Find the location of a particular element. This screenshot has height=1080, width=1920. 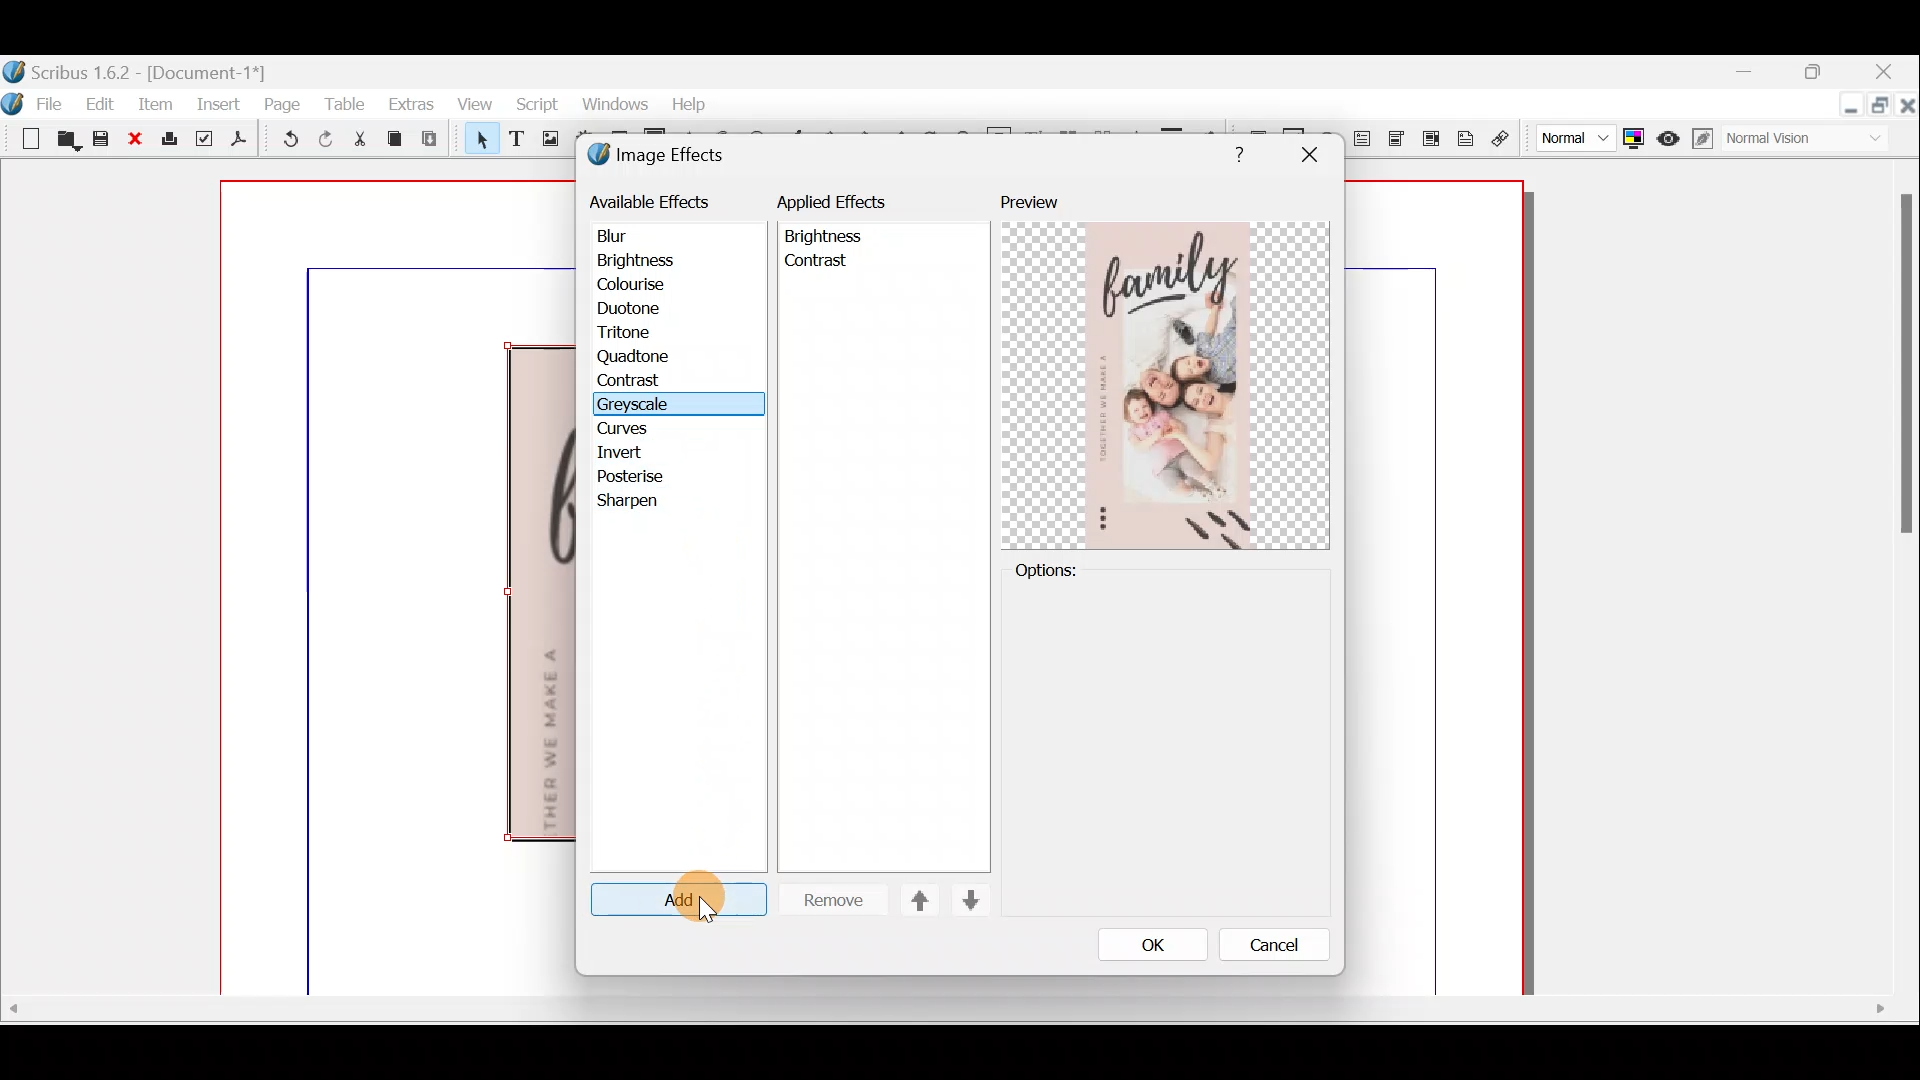

maximise is located at coordinates (1819, 74).